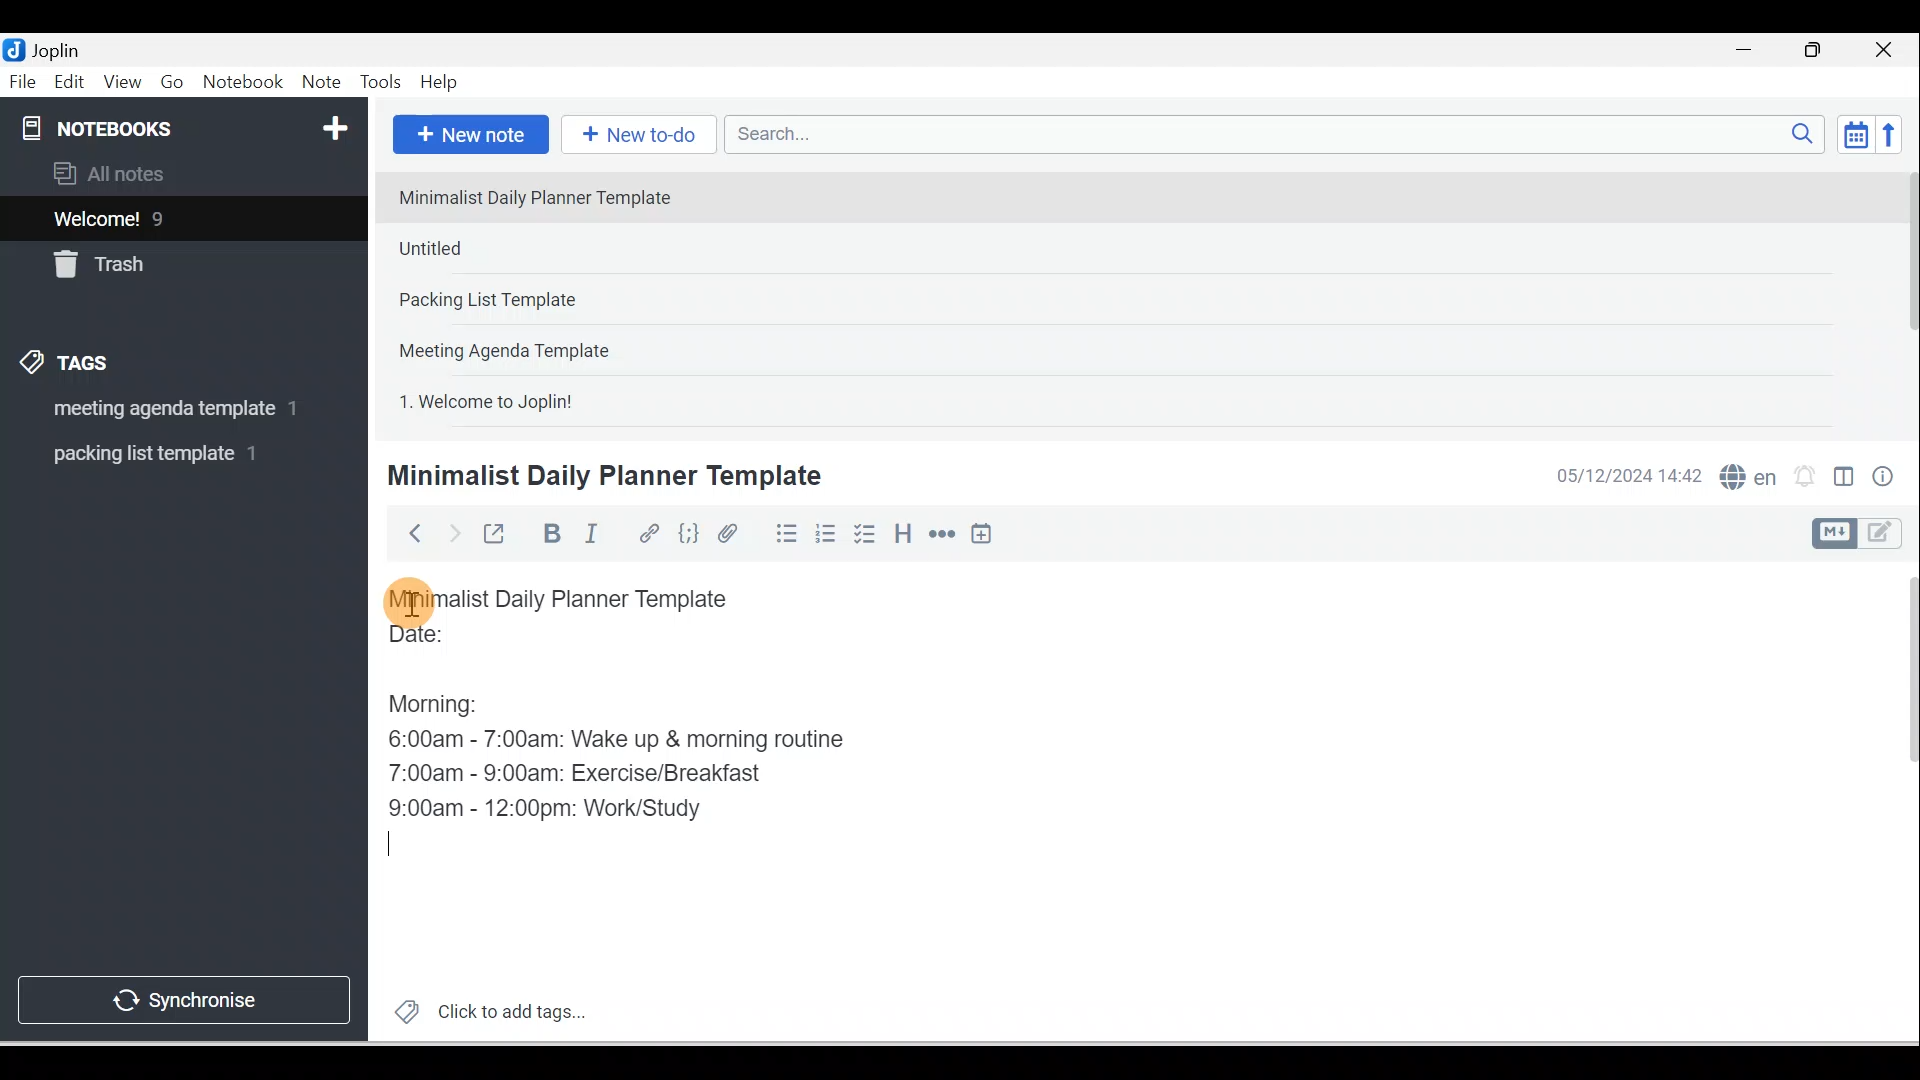 The height and width of the screenshot is (1080, 1920). Describe the element at coordinates (1885, 479) in the screenshot. I see `Note properties` at that location.